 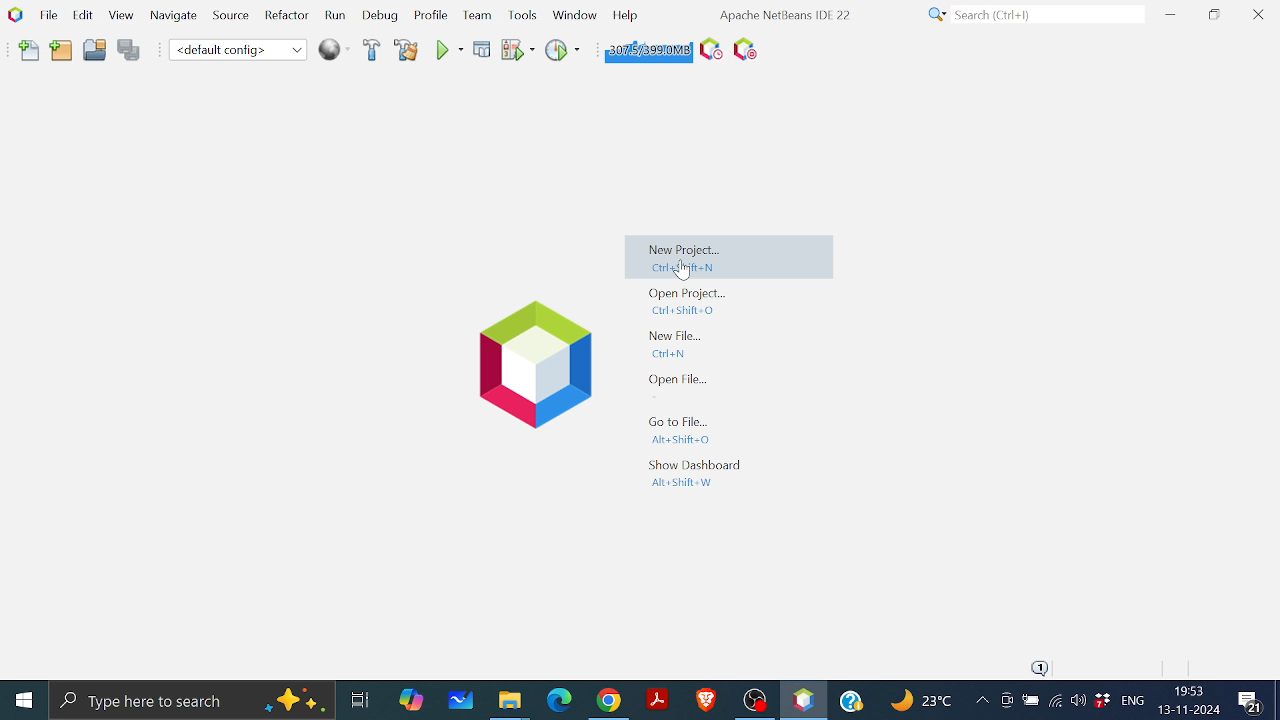 What do you see at coordinates (1253, 702) in the screenshot?
I see `Comments` at bounding box center [1253, 702].